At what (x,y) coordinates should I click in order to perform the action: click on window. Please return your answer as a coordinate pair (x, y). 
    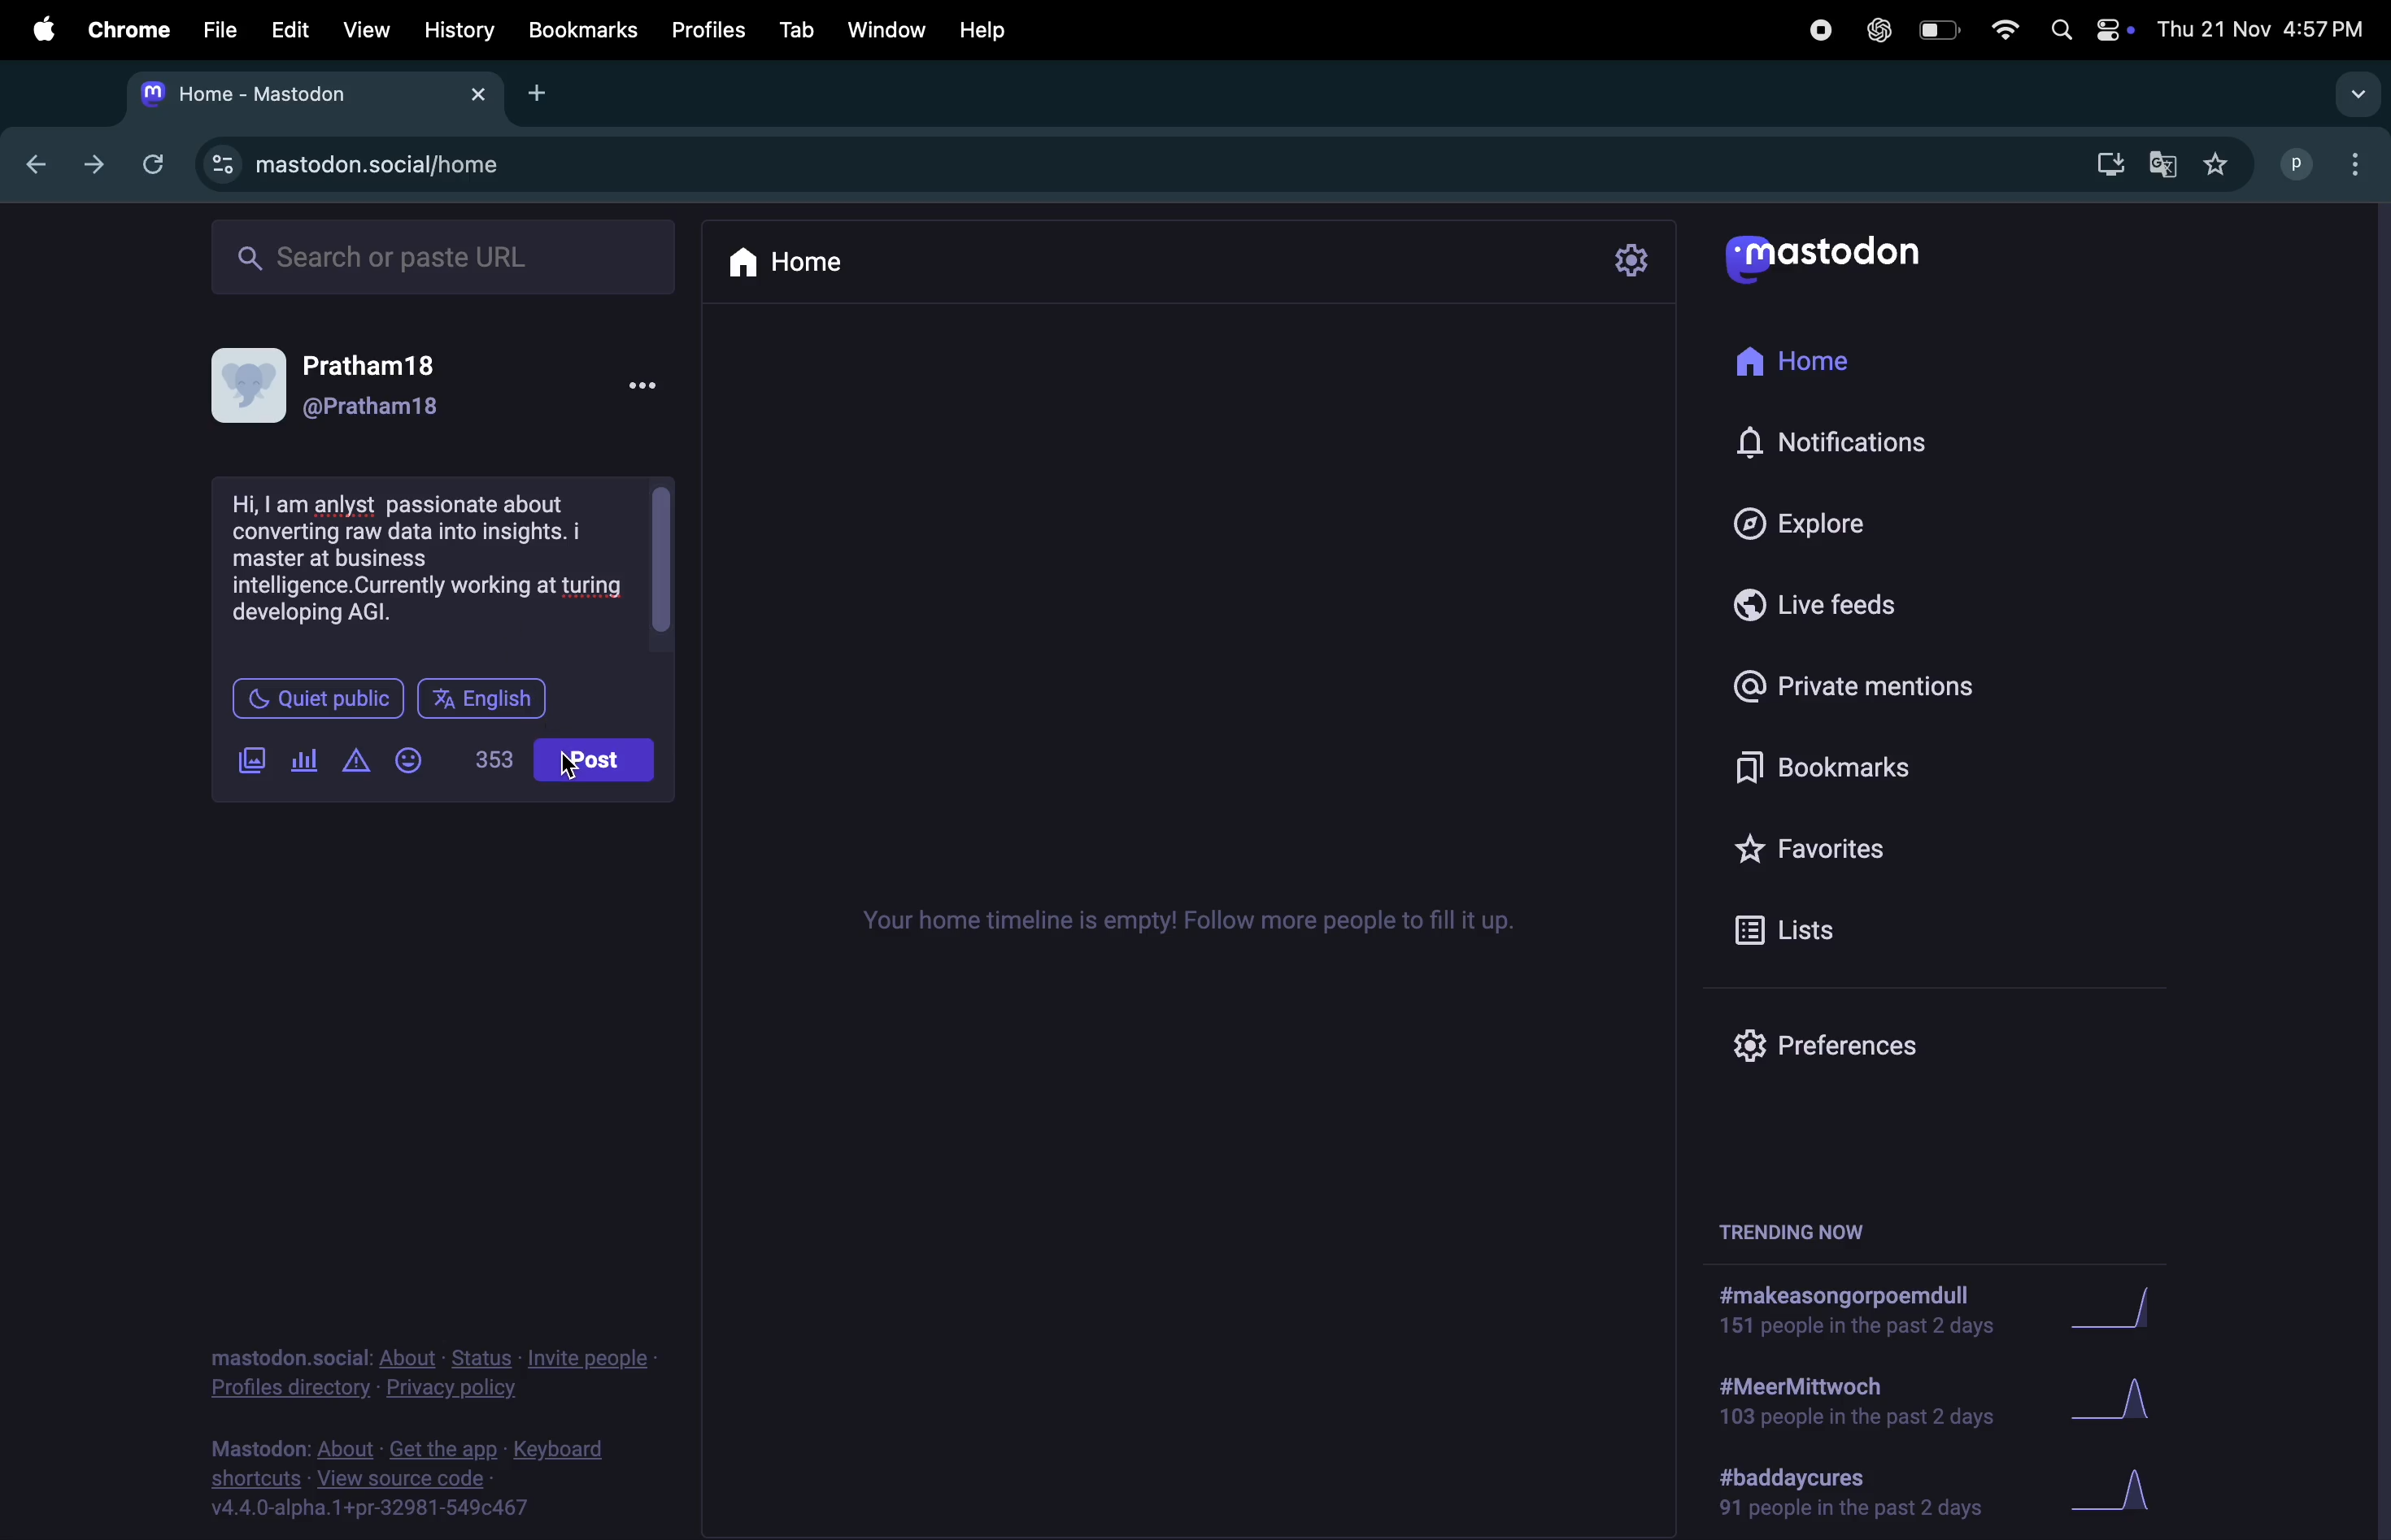
    Looking at the image, I should click on (885, 29).